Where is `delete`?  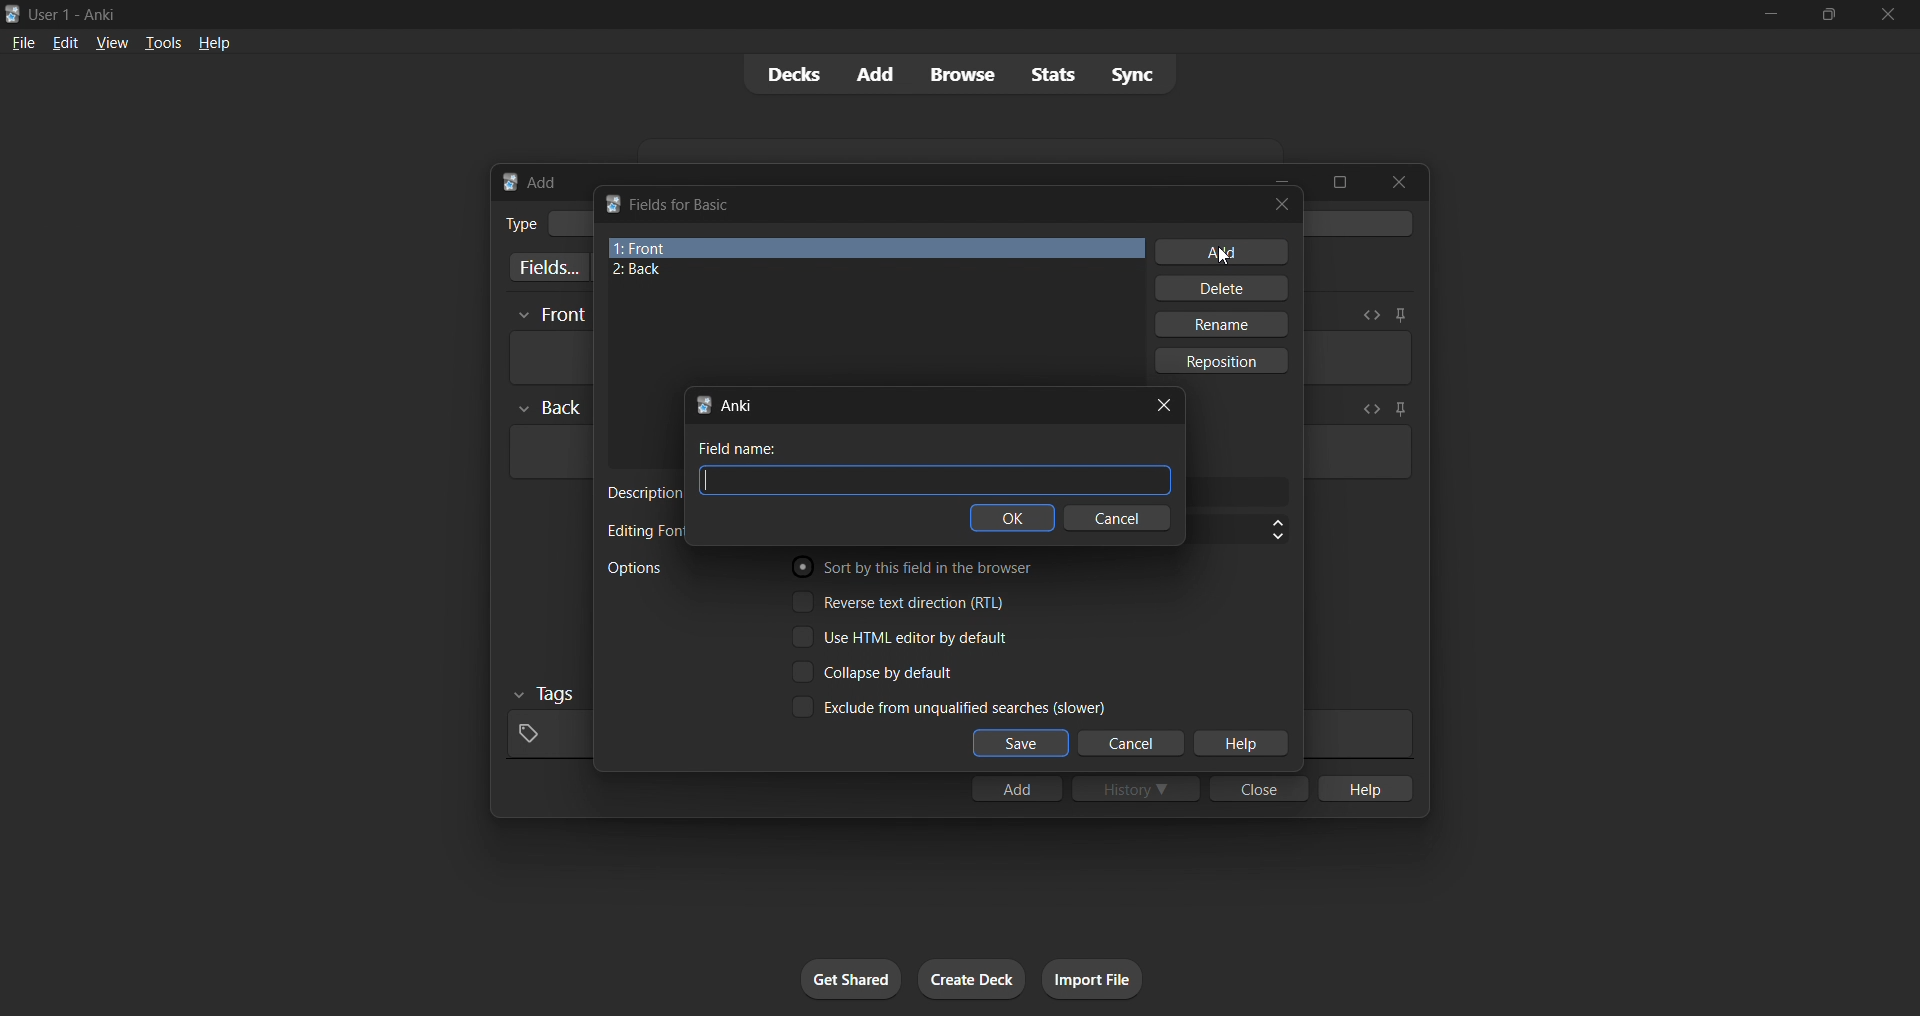
delete is located at coordinates (1224, 288).